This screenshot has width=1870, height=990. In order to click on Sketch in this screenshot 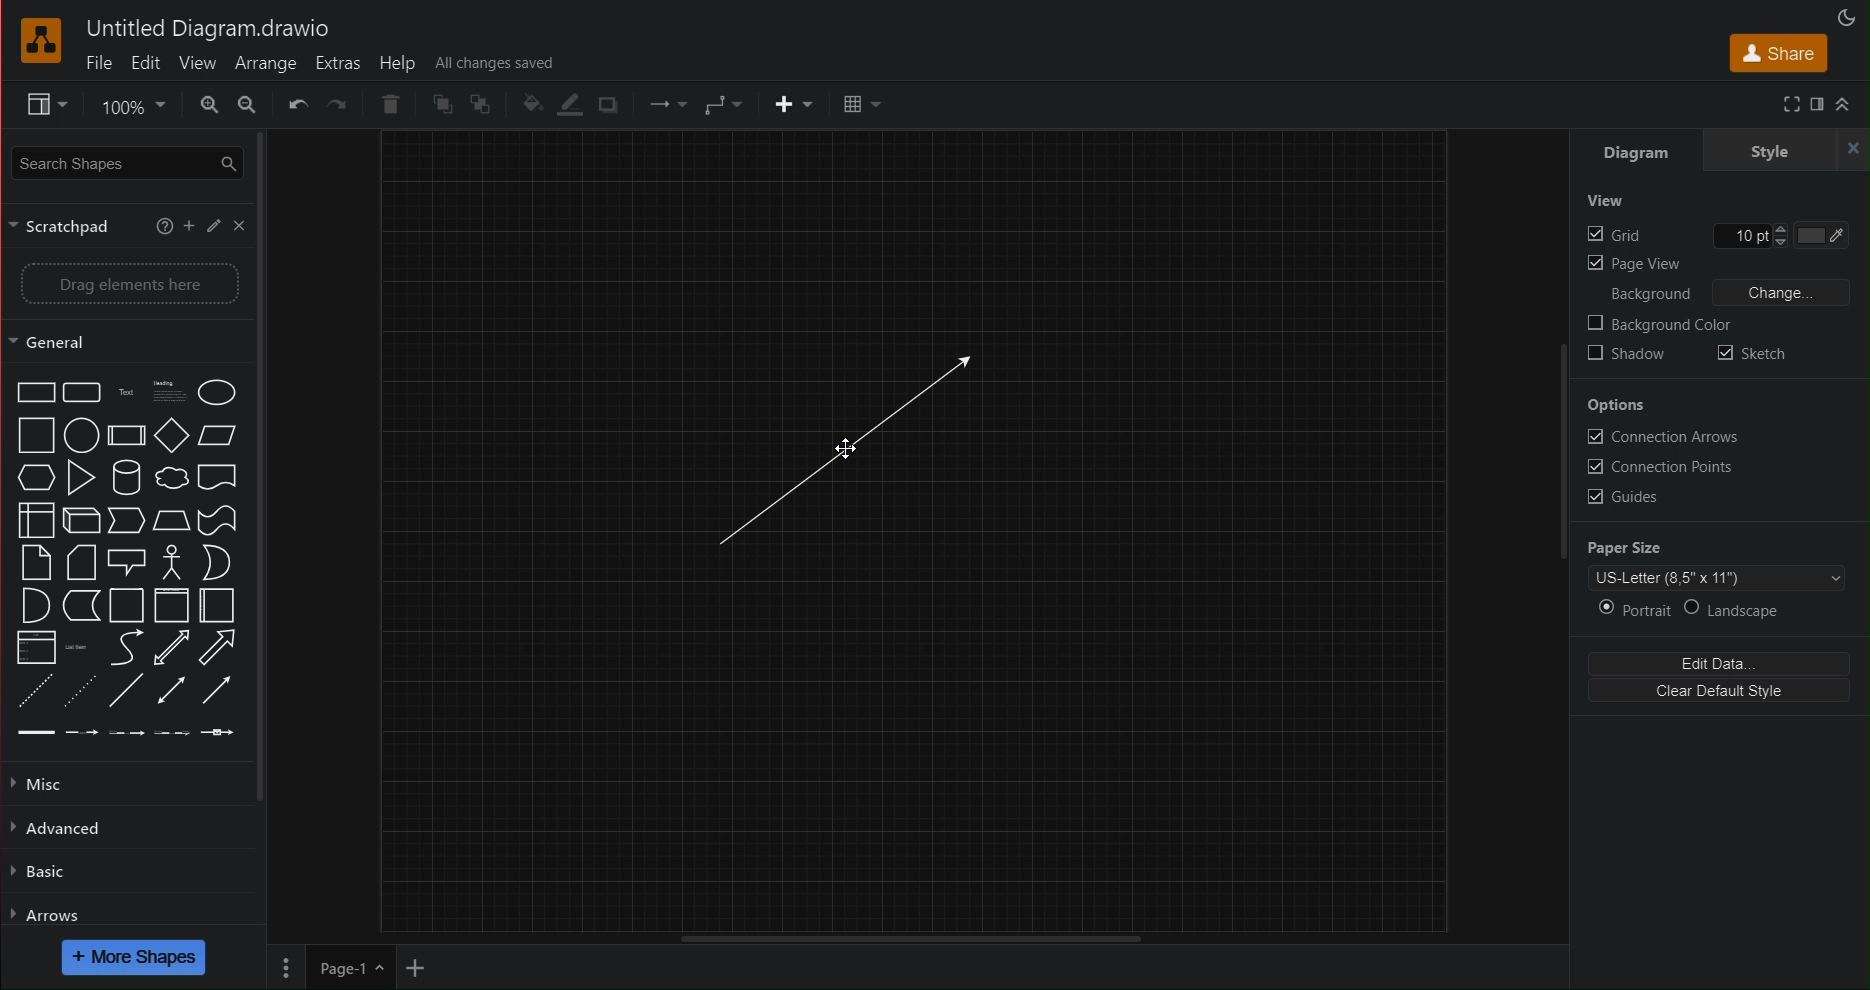, I will do `click(1755, 352)`.